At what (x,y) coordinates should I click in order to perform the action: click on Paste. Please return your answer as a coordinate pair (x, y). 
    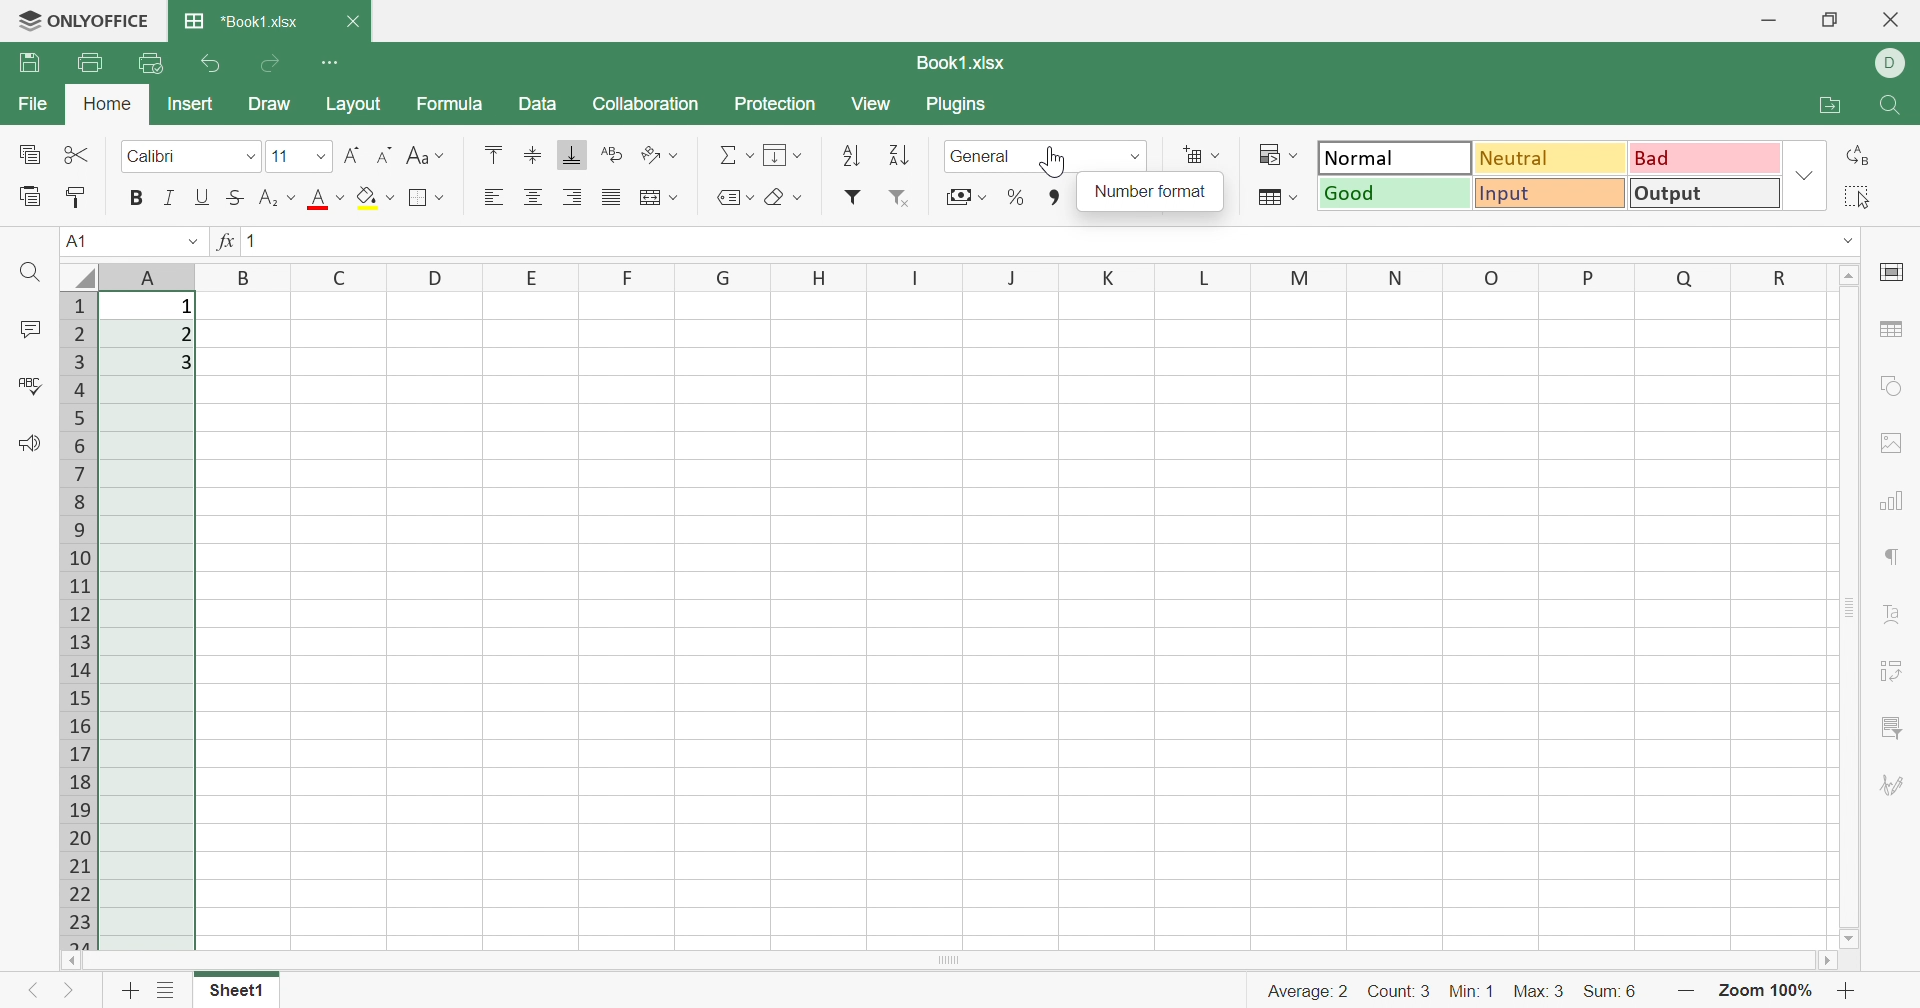
    Looking at the image, I should click on (31, 196).